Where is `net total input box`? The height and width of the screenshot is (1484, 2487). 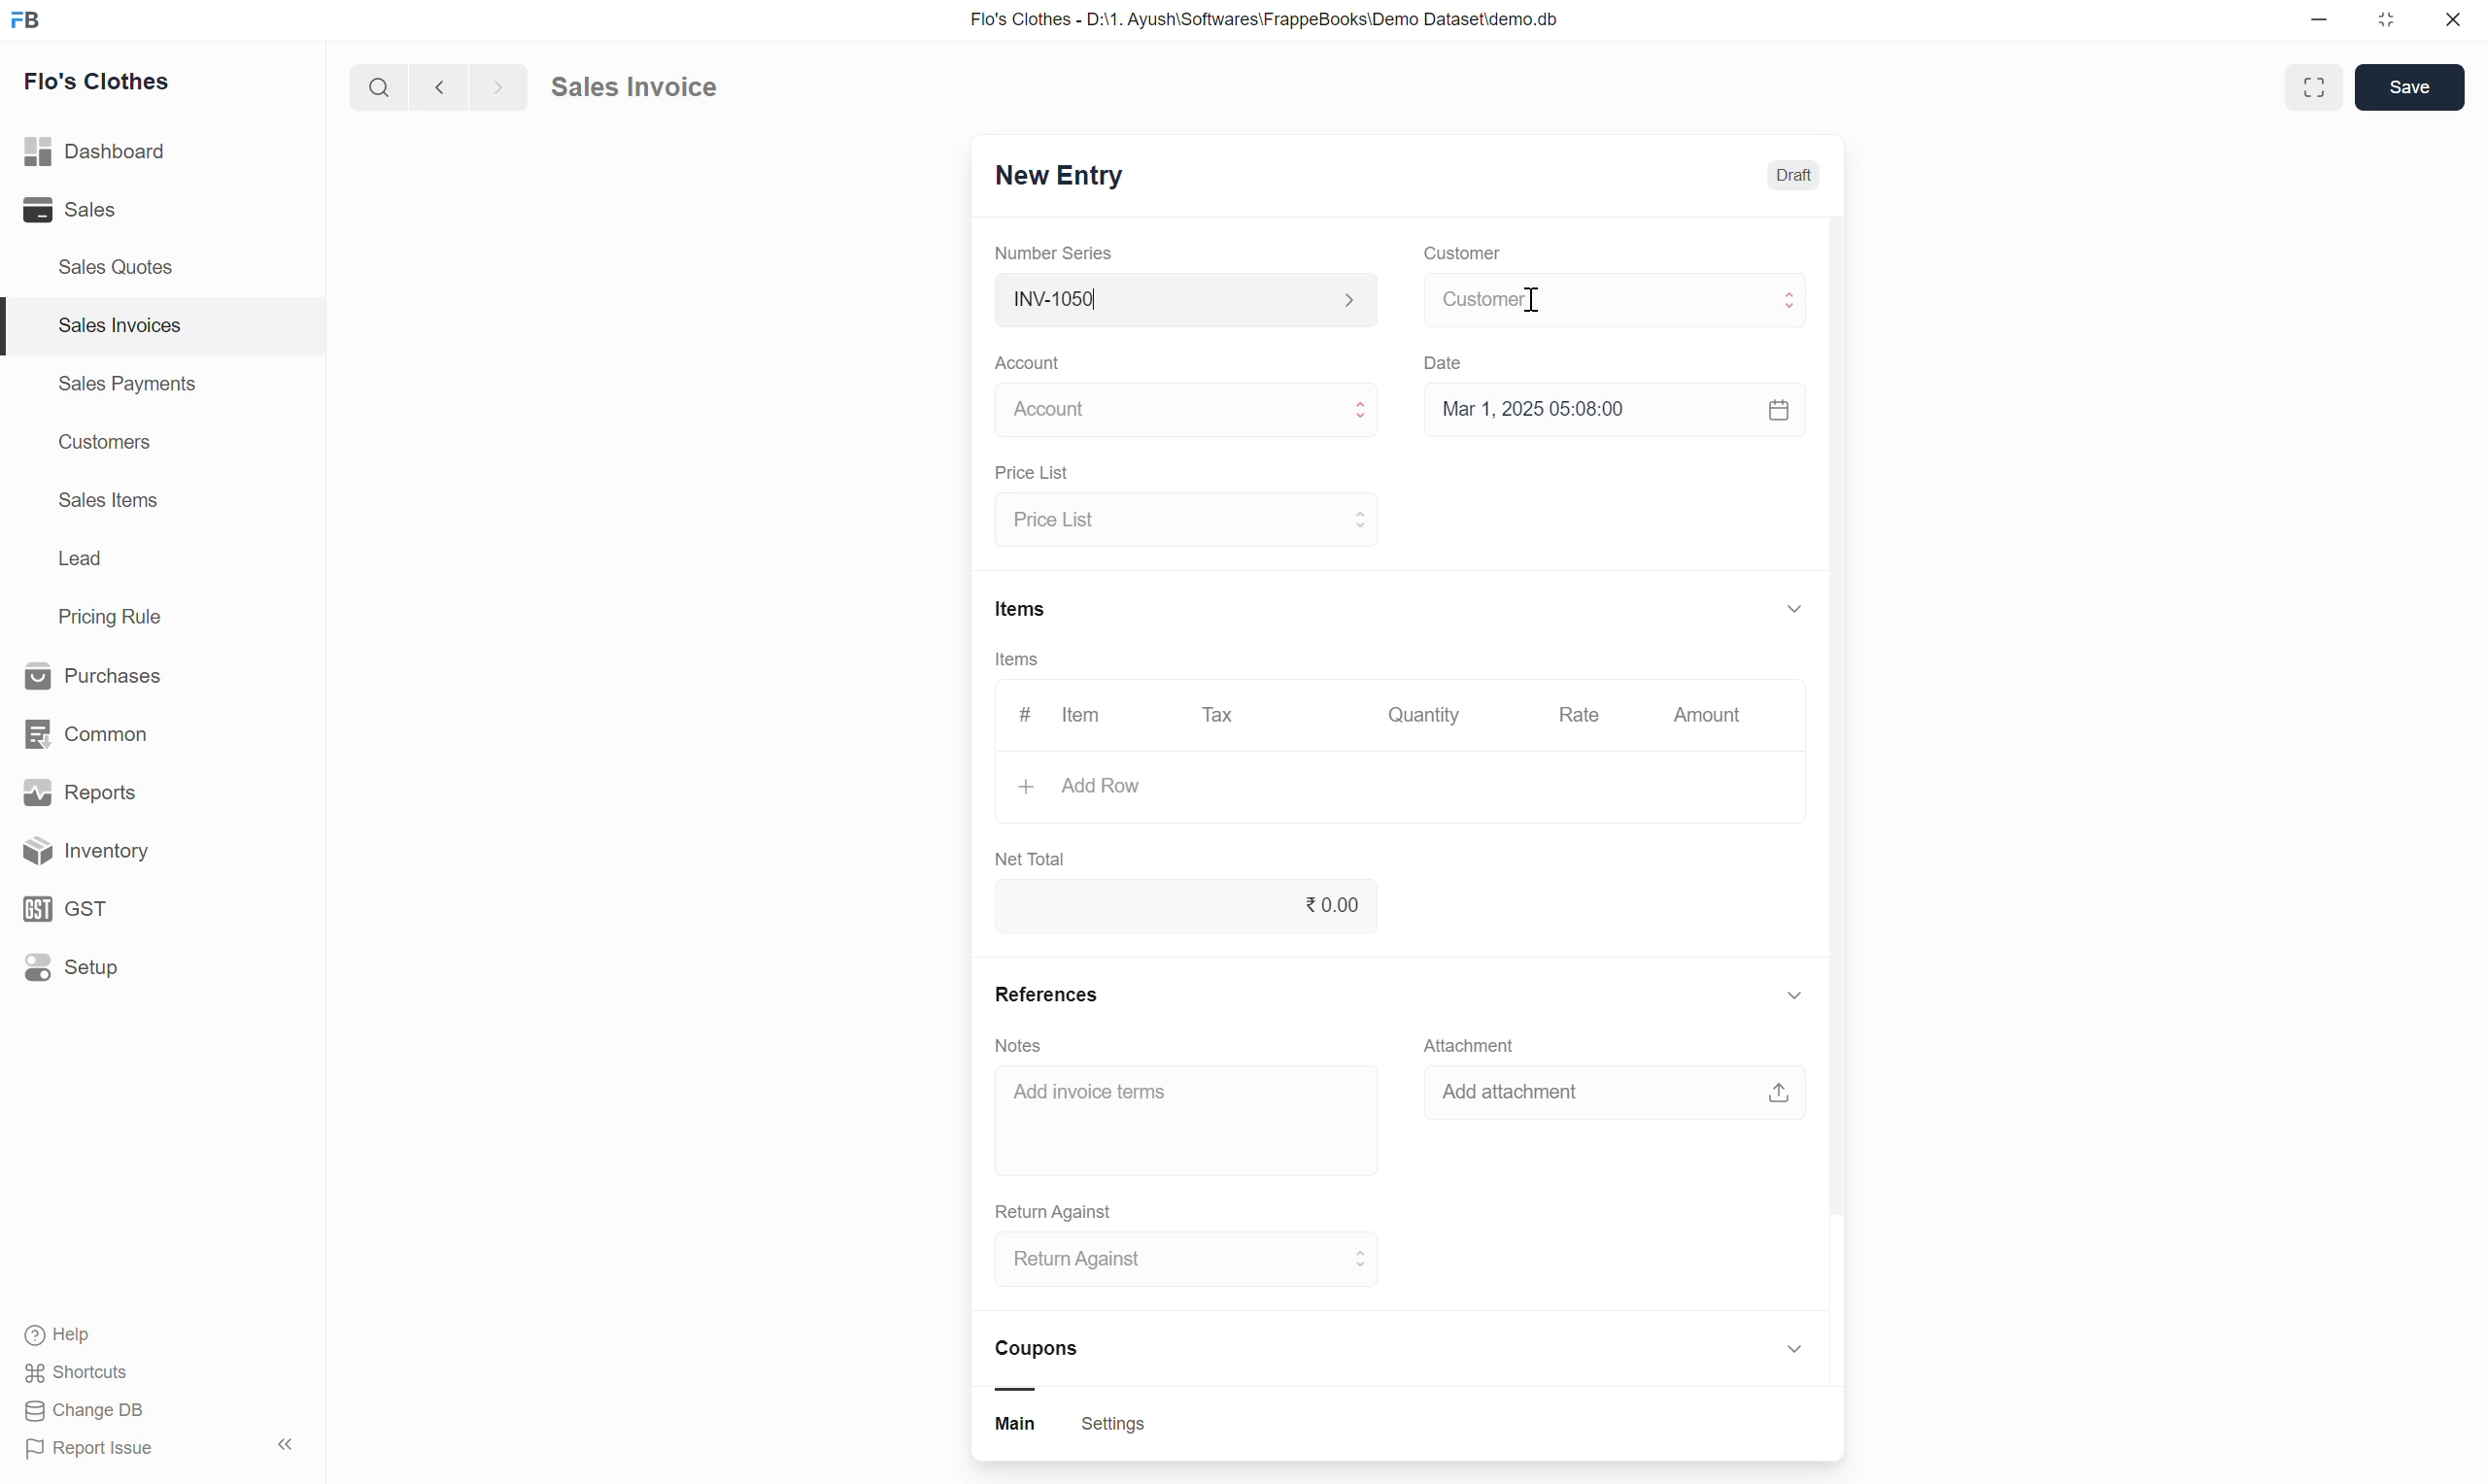
net total input box is located at coordinates (1187, 911).